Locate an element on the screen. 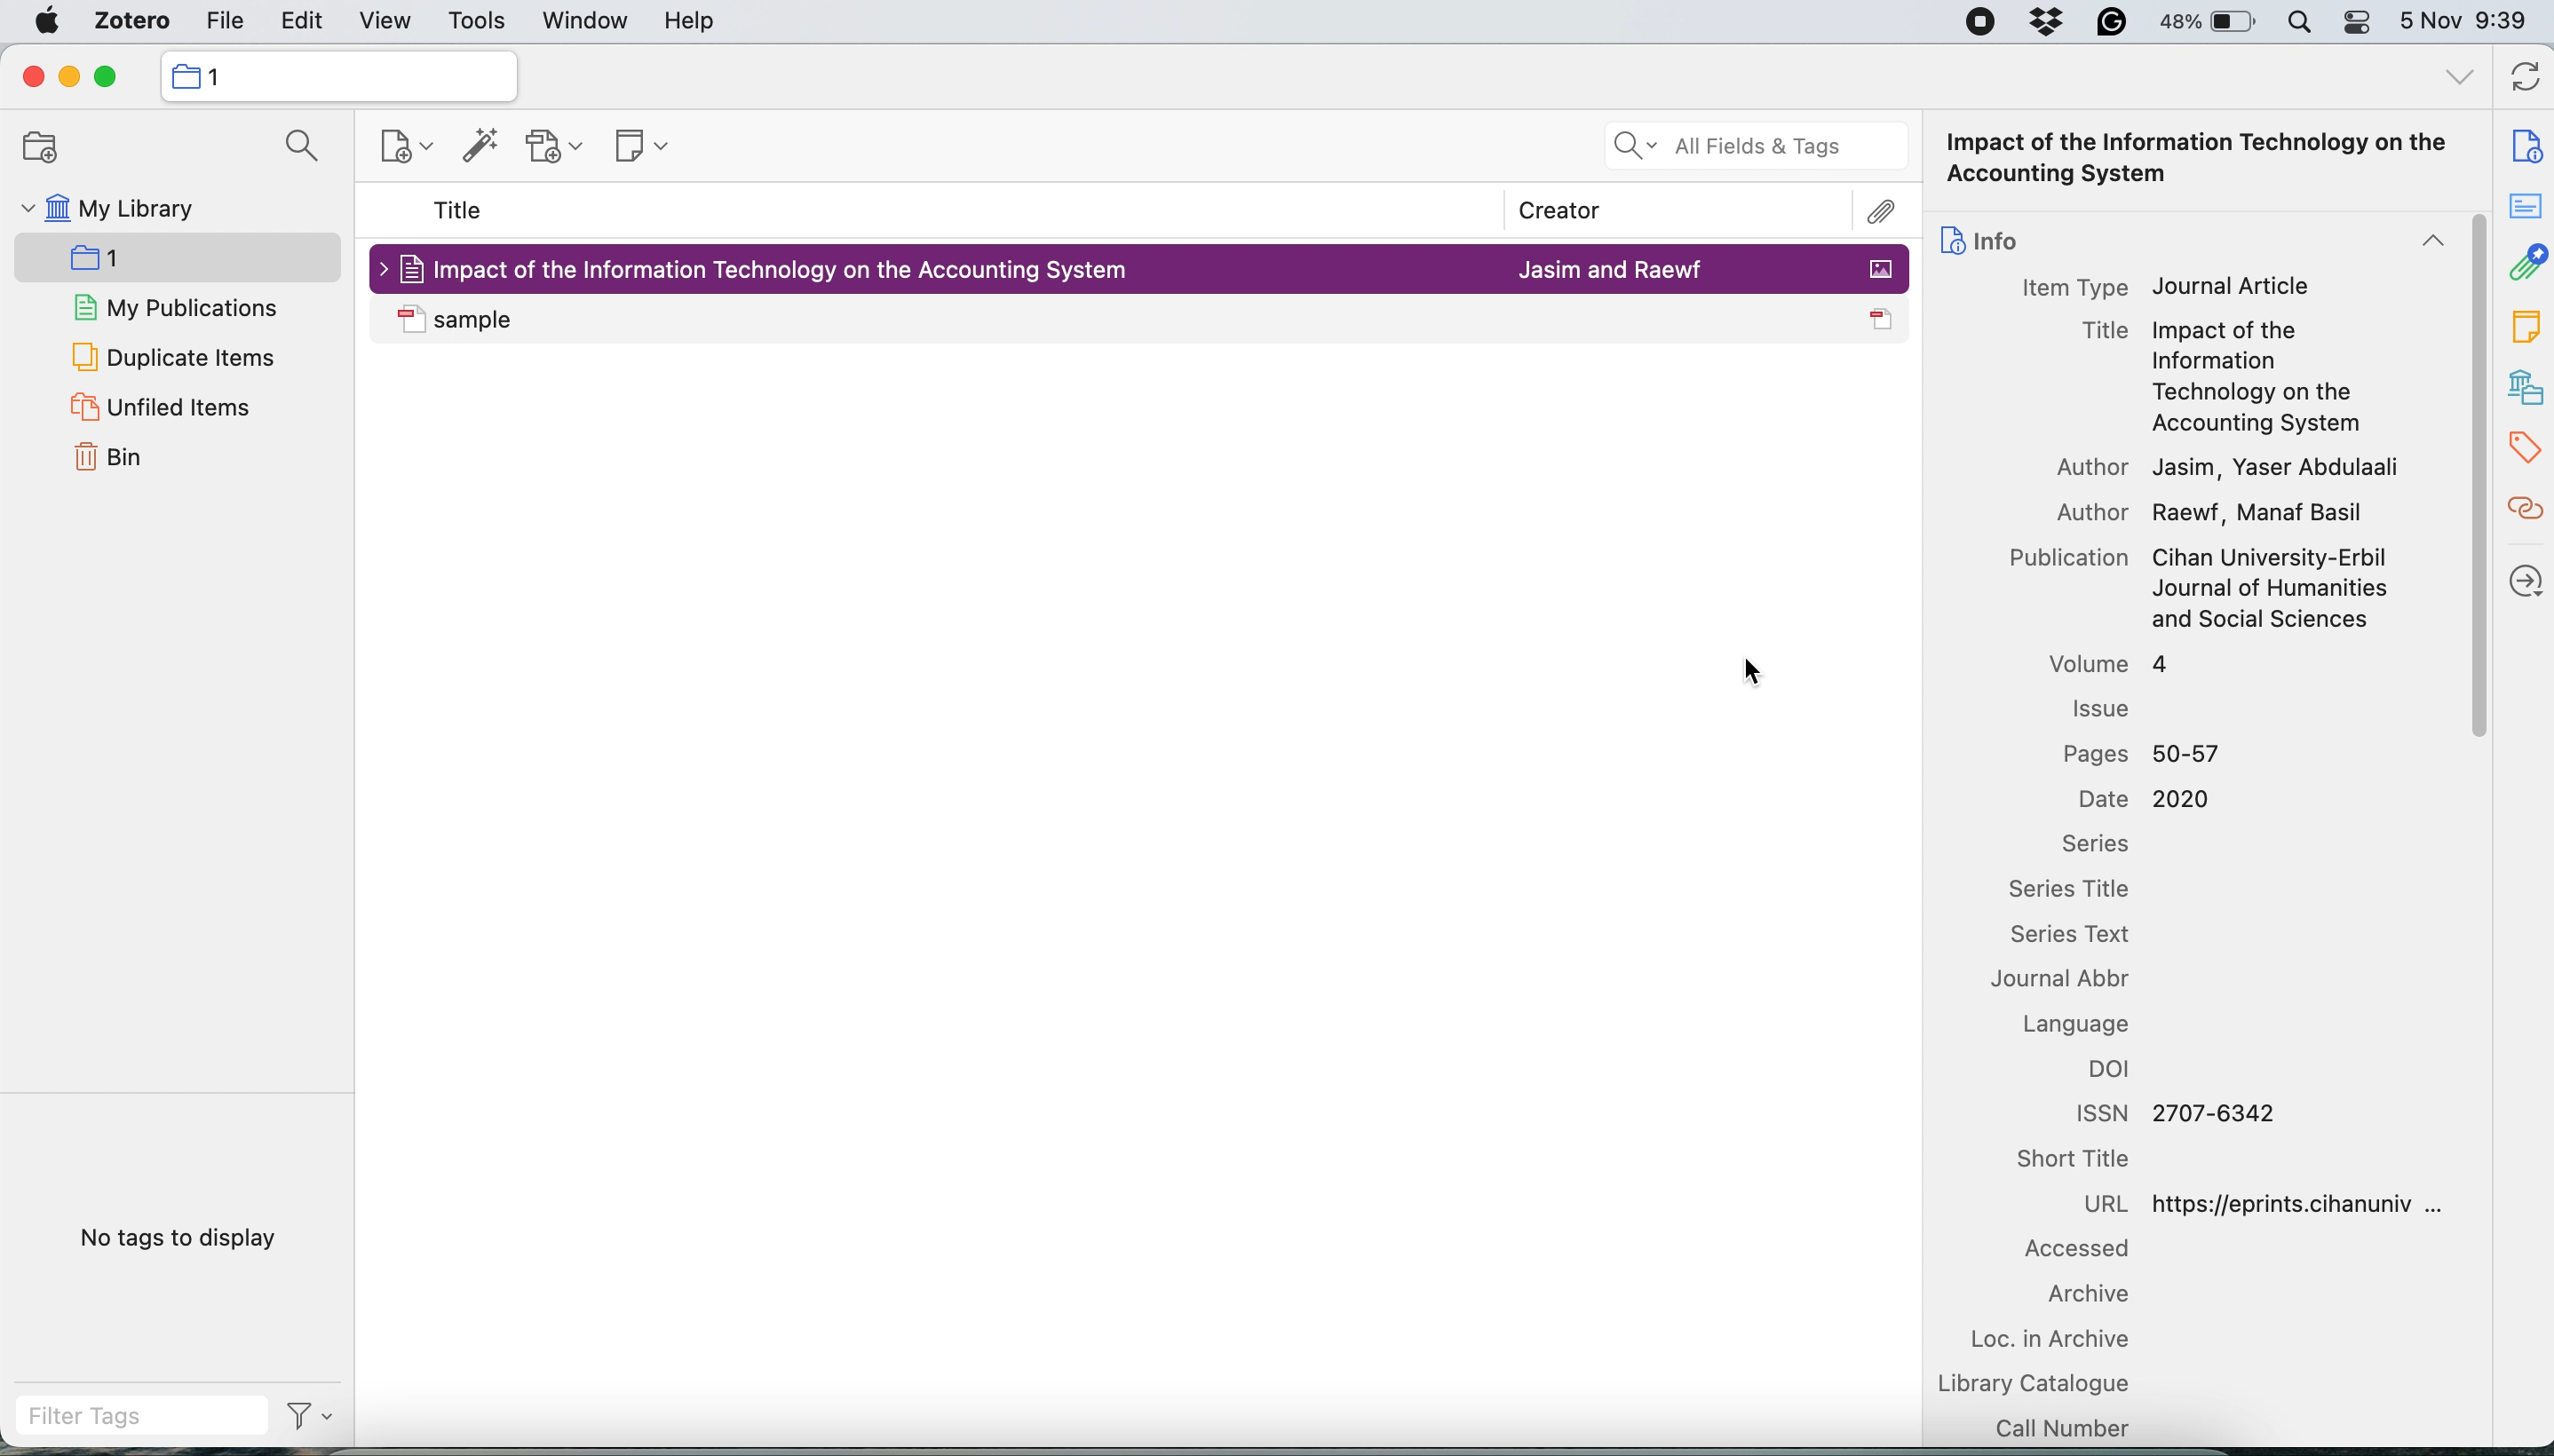 The width and height of the screenshot is (2554, 1456). window is located at coordinates (588, 22).